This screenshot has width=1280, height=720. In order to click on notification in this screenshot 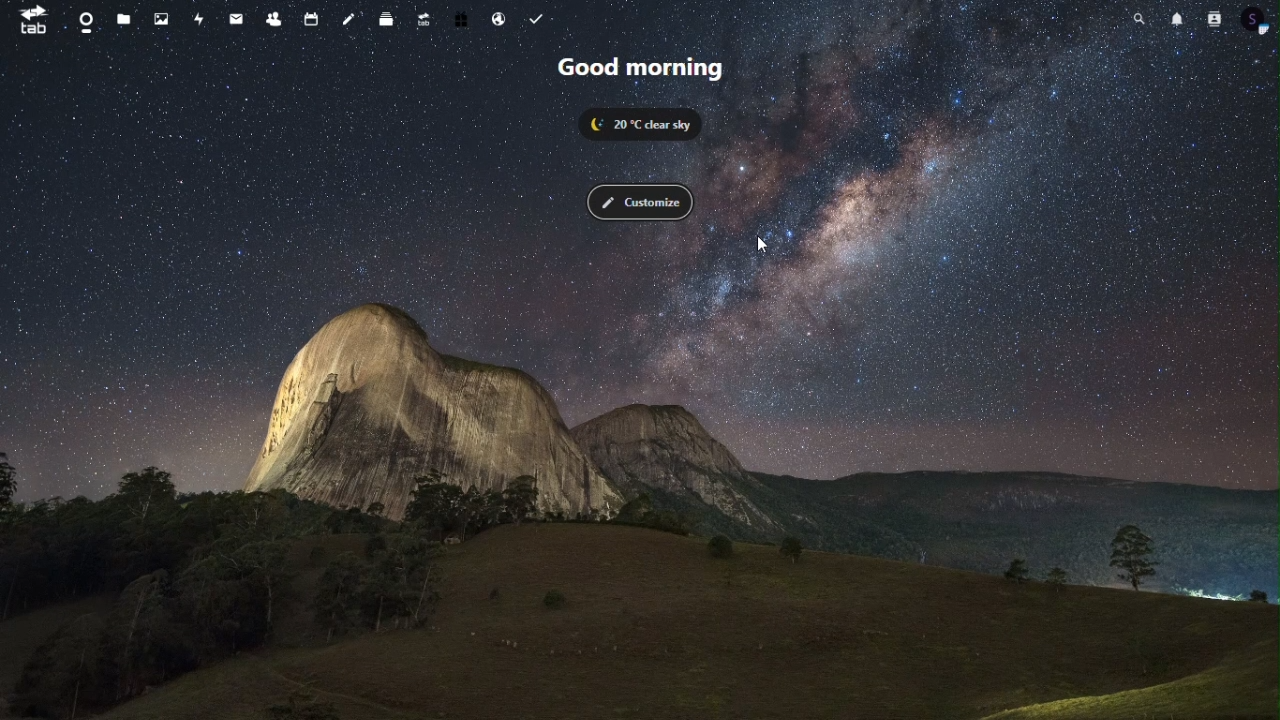, I will do `click(1175, 19)`.